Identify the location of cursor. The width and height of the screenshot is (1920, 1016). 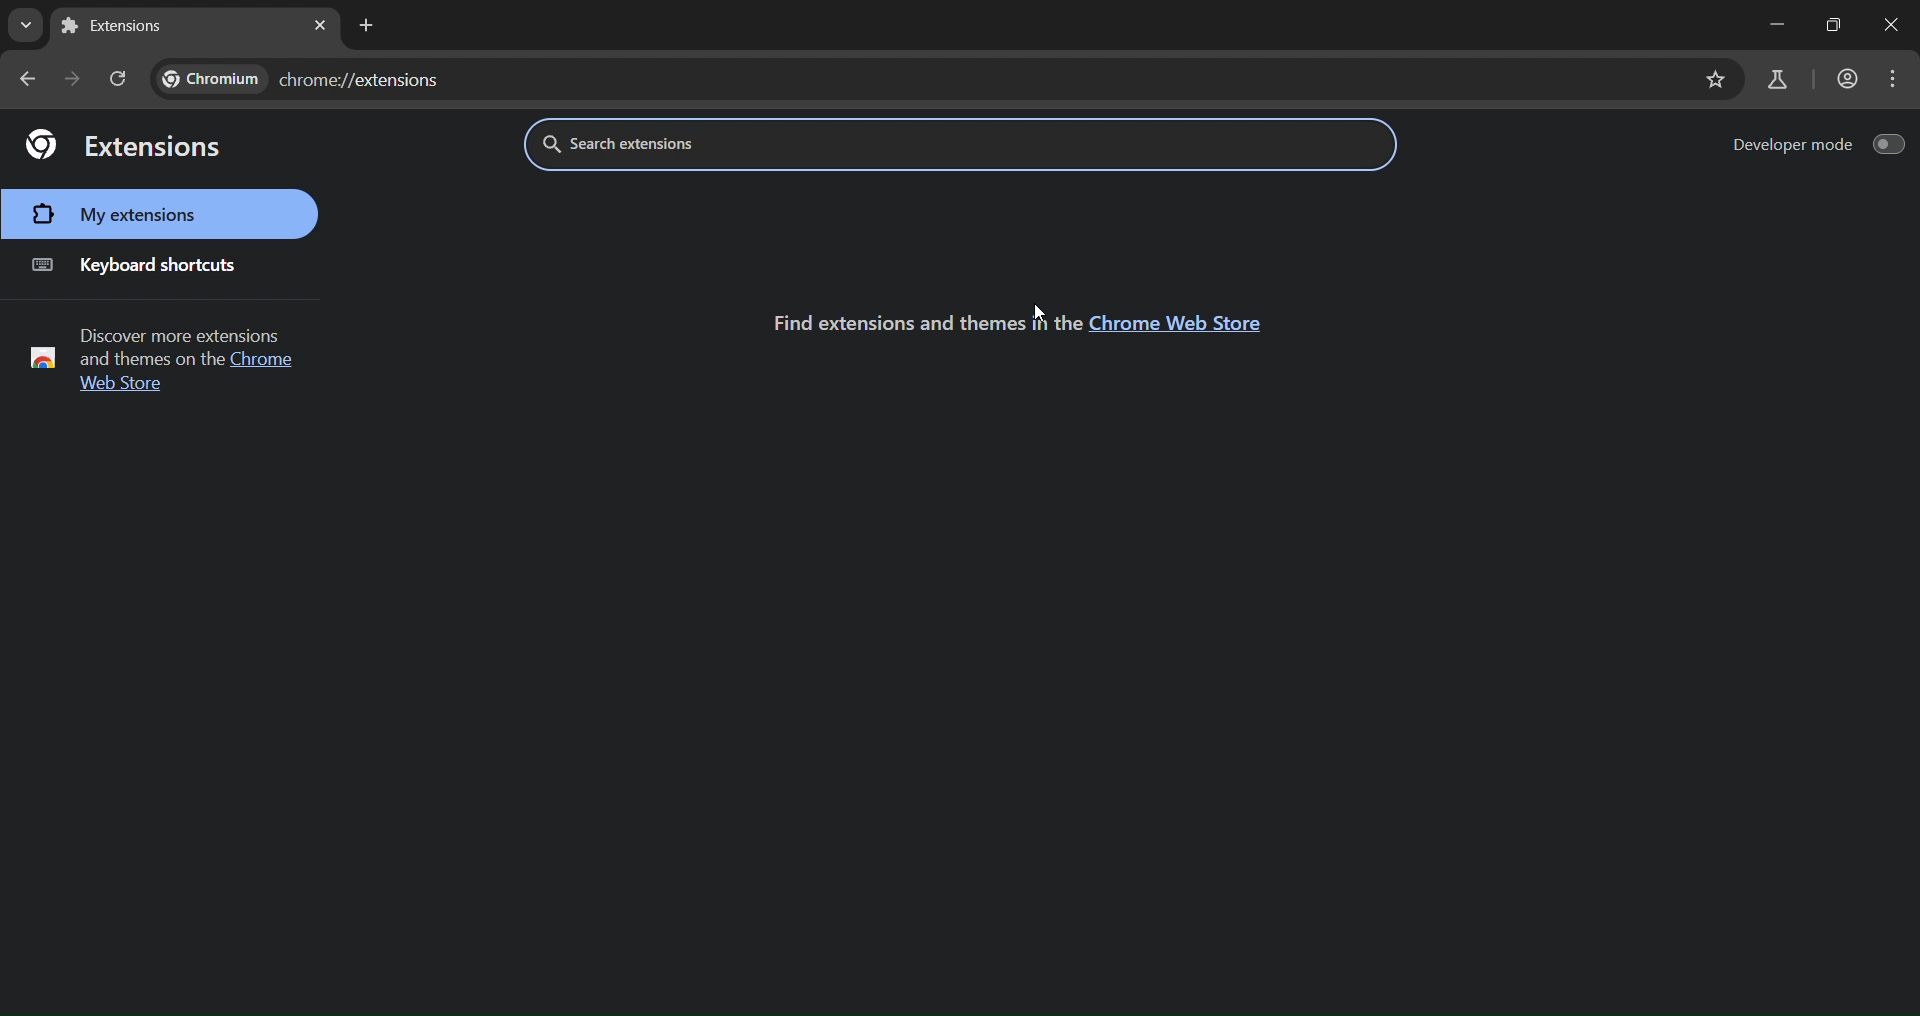
(1037, 306).